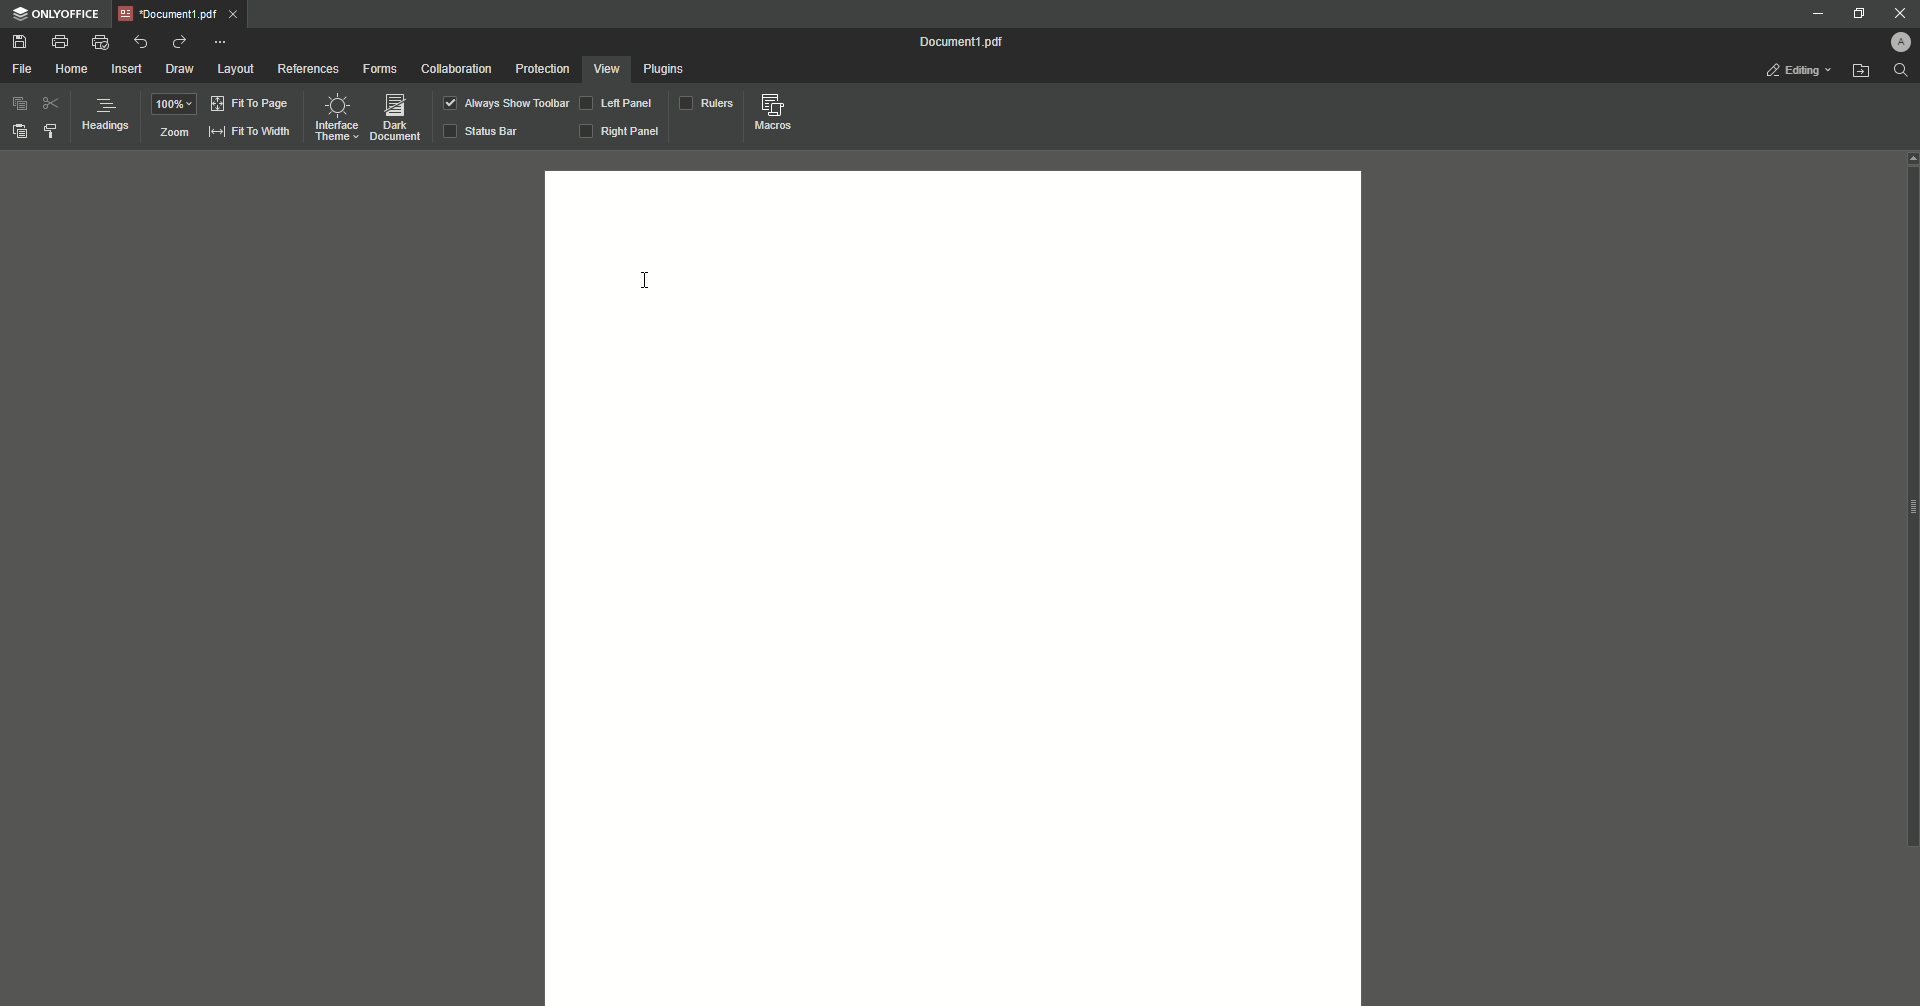 The width and height of the screenshot is (1920, 1006). What do you see at coordinates (505, 102) in the screenshot?
I see `Show Toolbar` at bounding box center [505, 102].